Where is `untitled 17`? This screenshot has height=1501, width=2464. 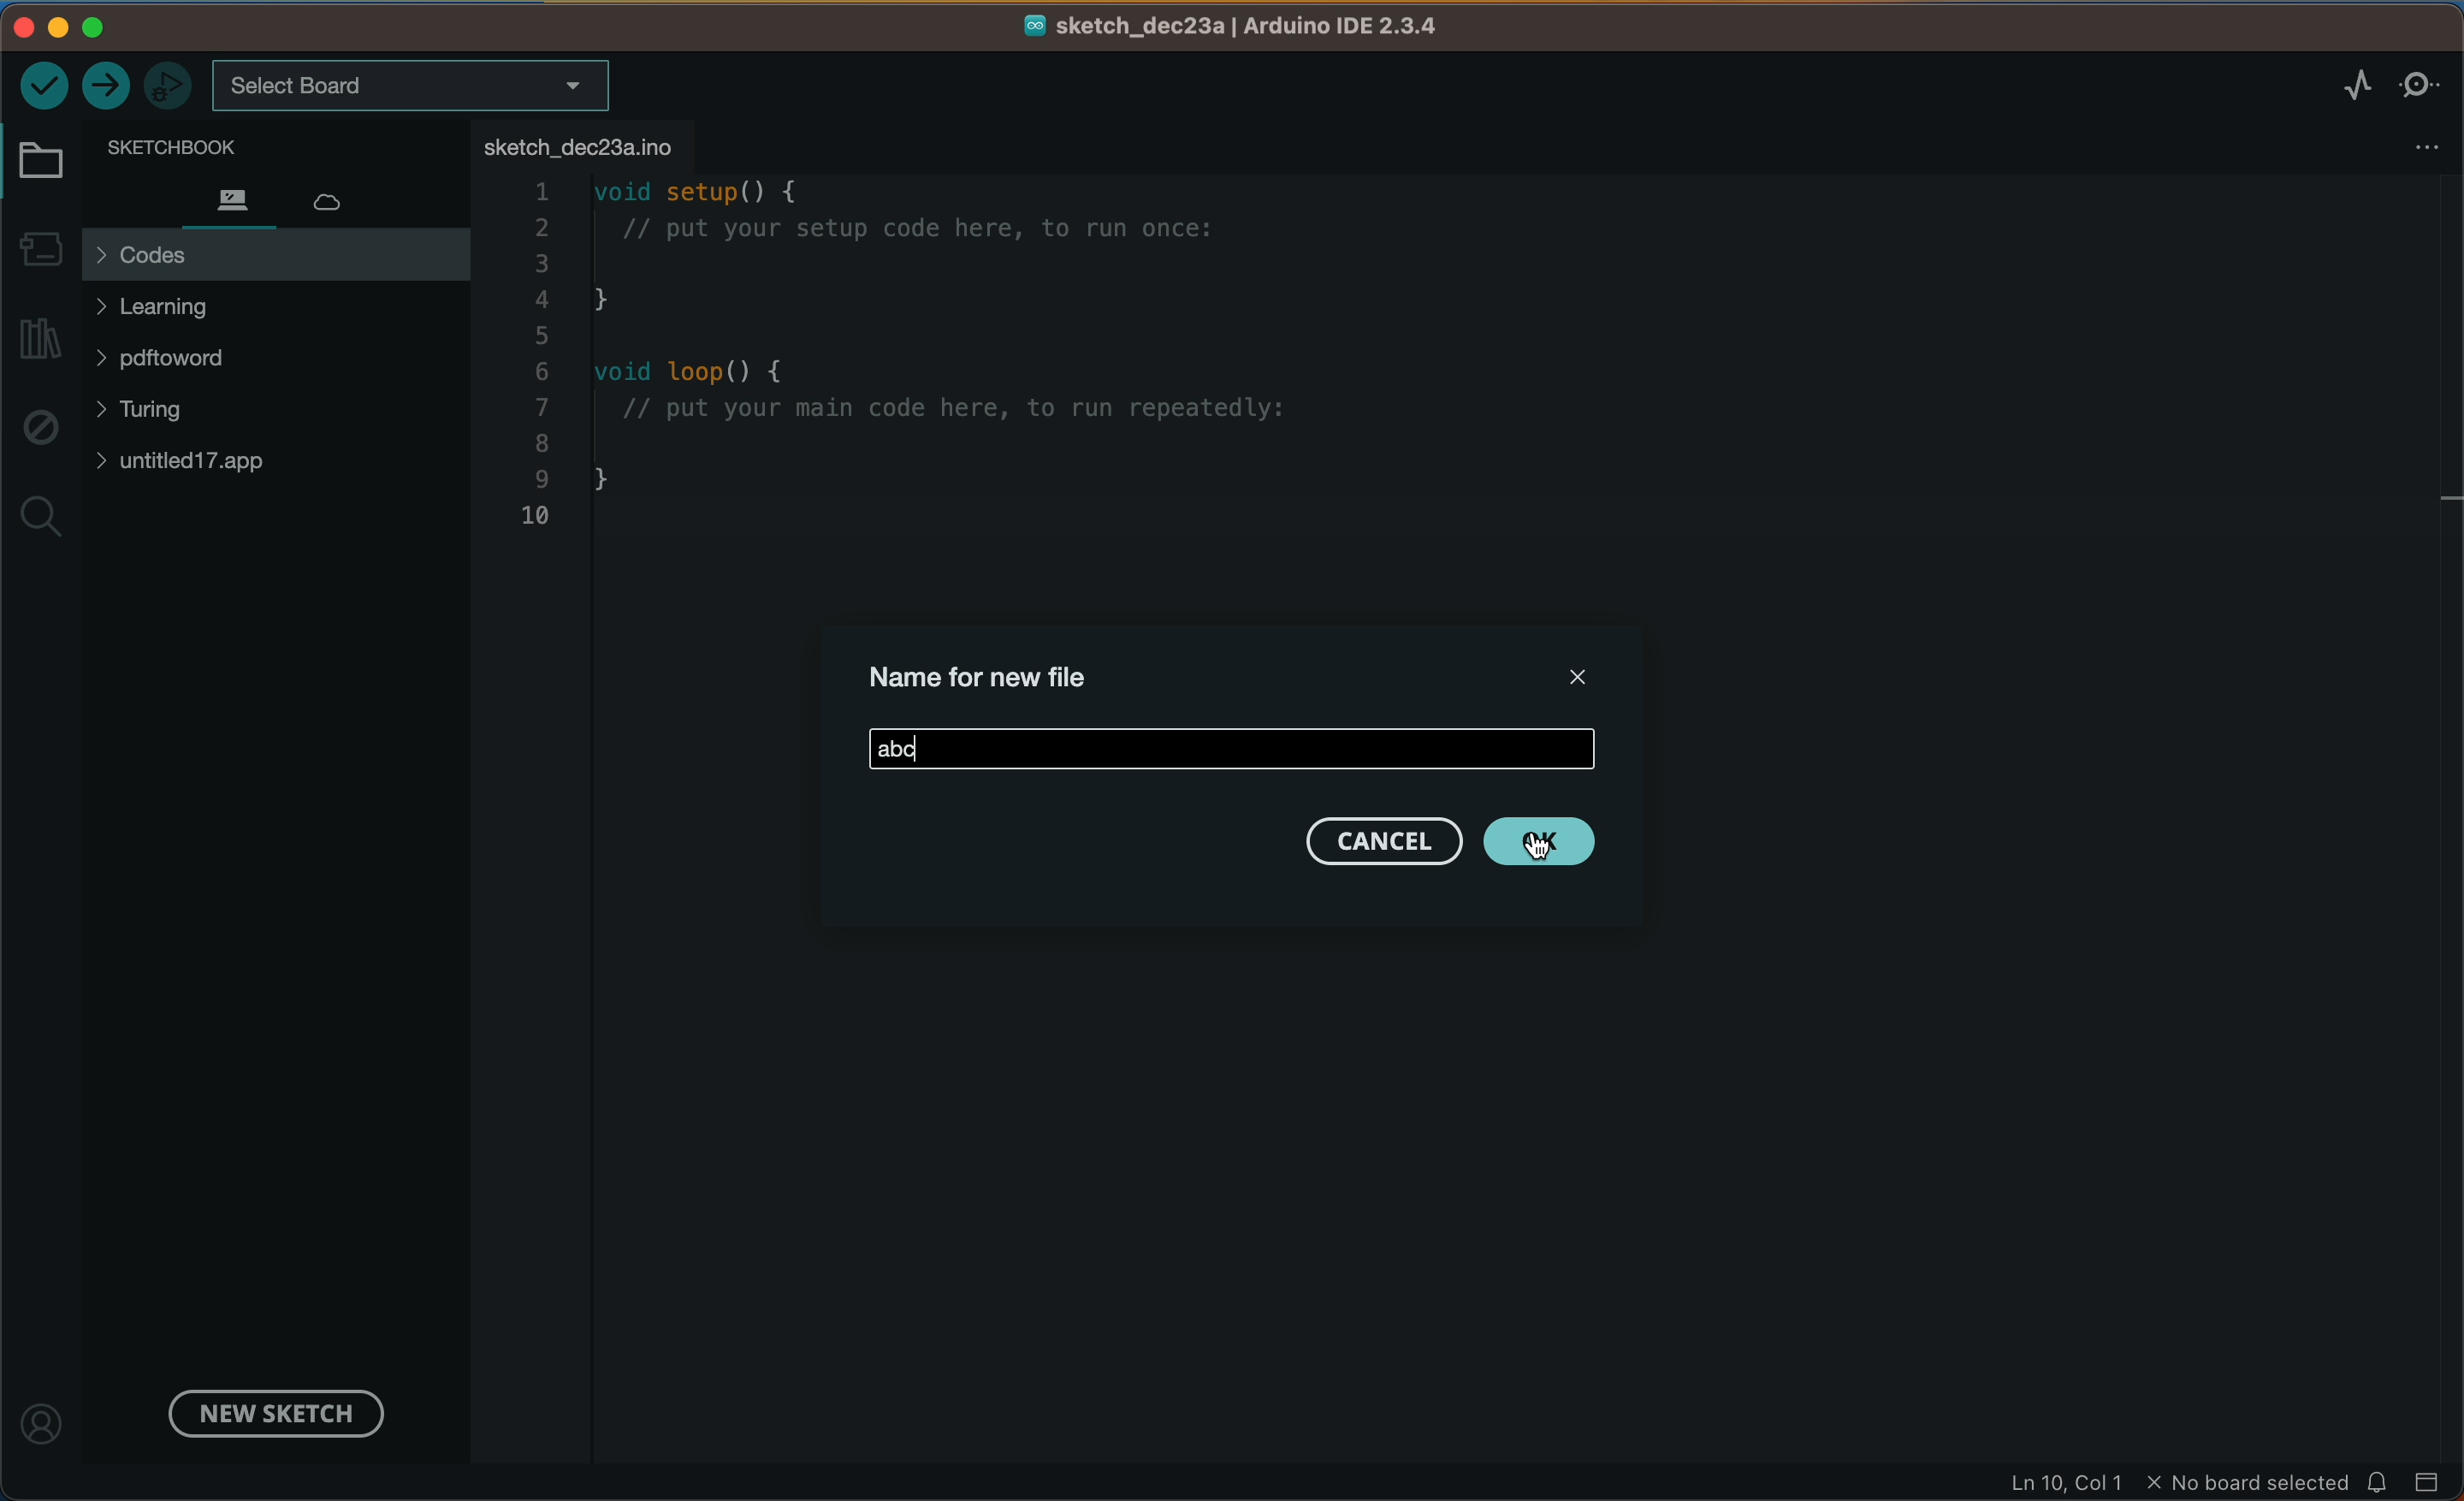
untitled 17 is located at coordinates (204, 461).